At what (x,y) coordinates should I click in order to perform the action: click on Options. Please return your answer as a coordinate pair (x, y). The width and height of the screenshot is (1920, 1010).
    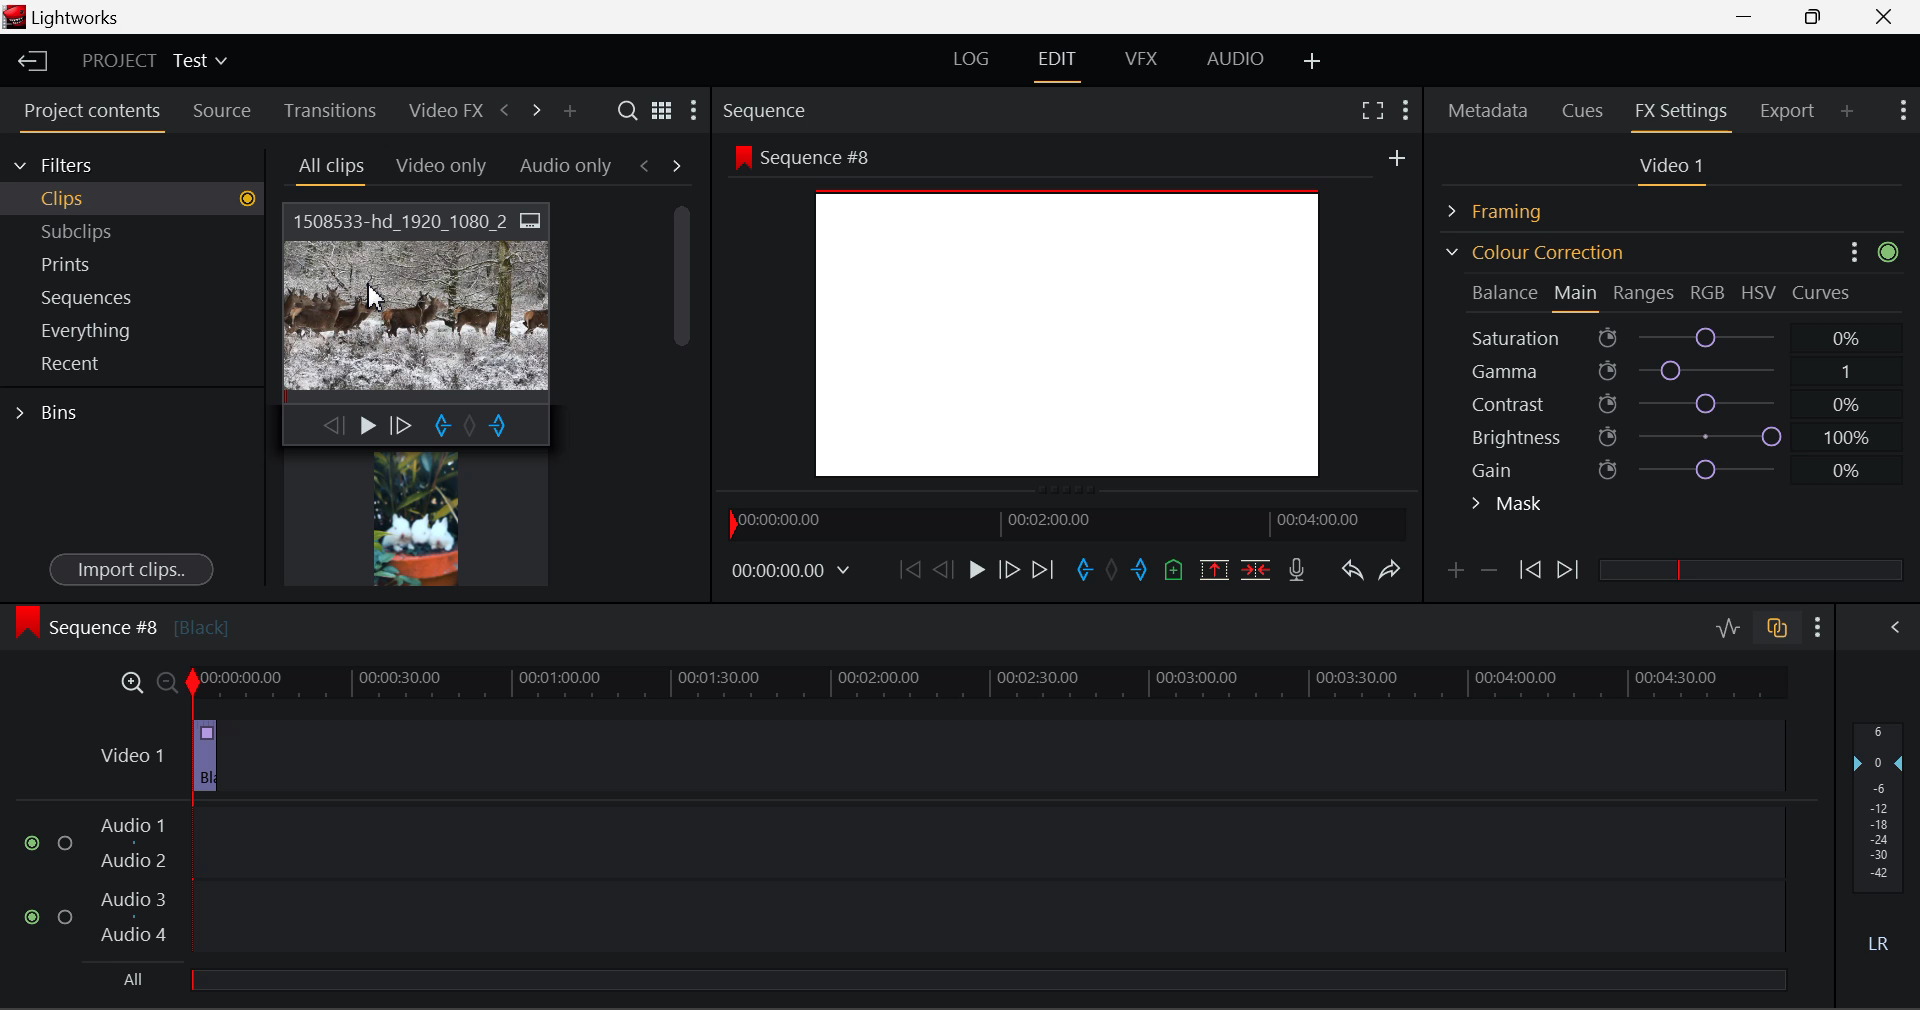
    Looking at the image, I should click on (1851, 250).